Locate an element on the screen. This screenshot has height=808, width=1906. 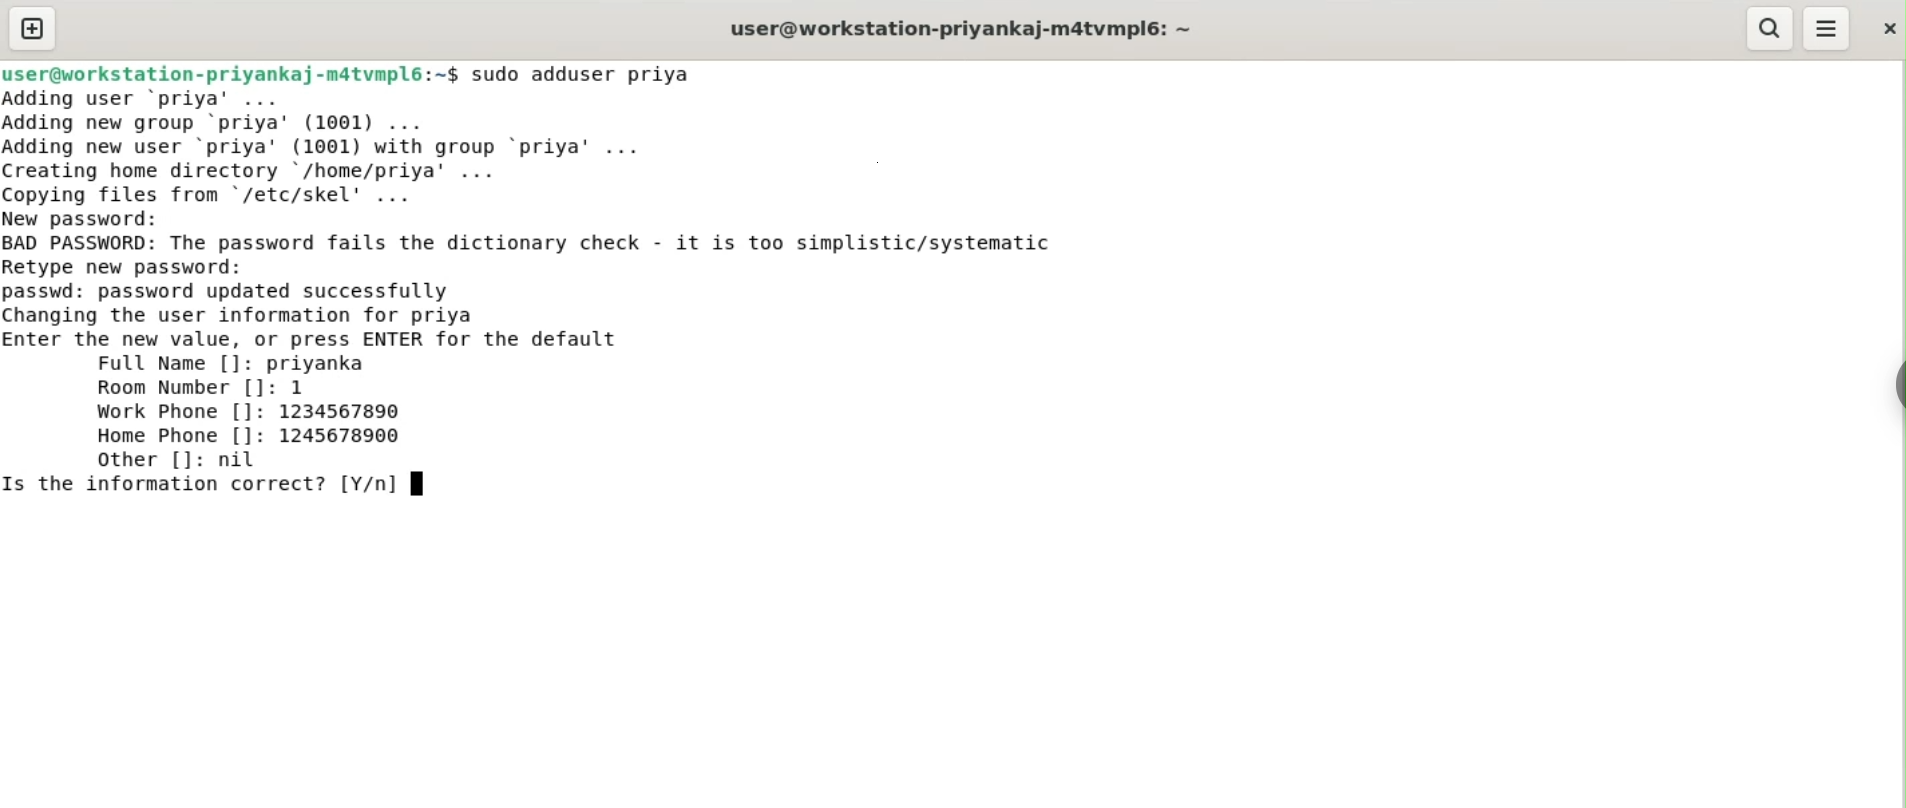
search is located at coordinates (1767, 28).